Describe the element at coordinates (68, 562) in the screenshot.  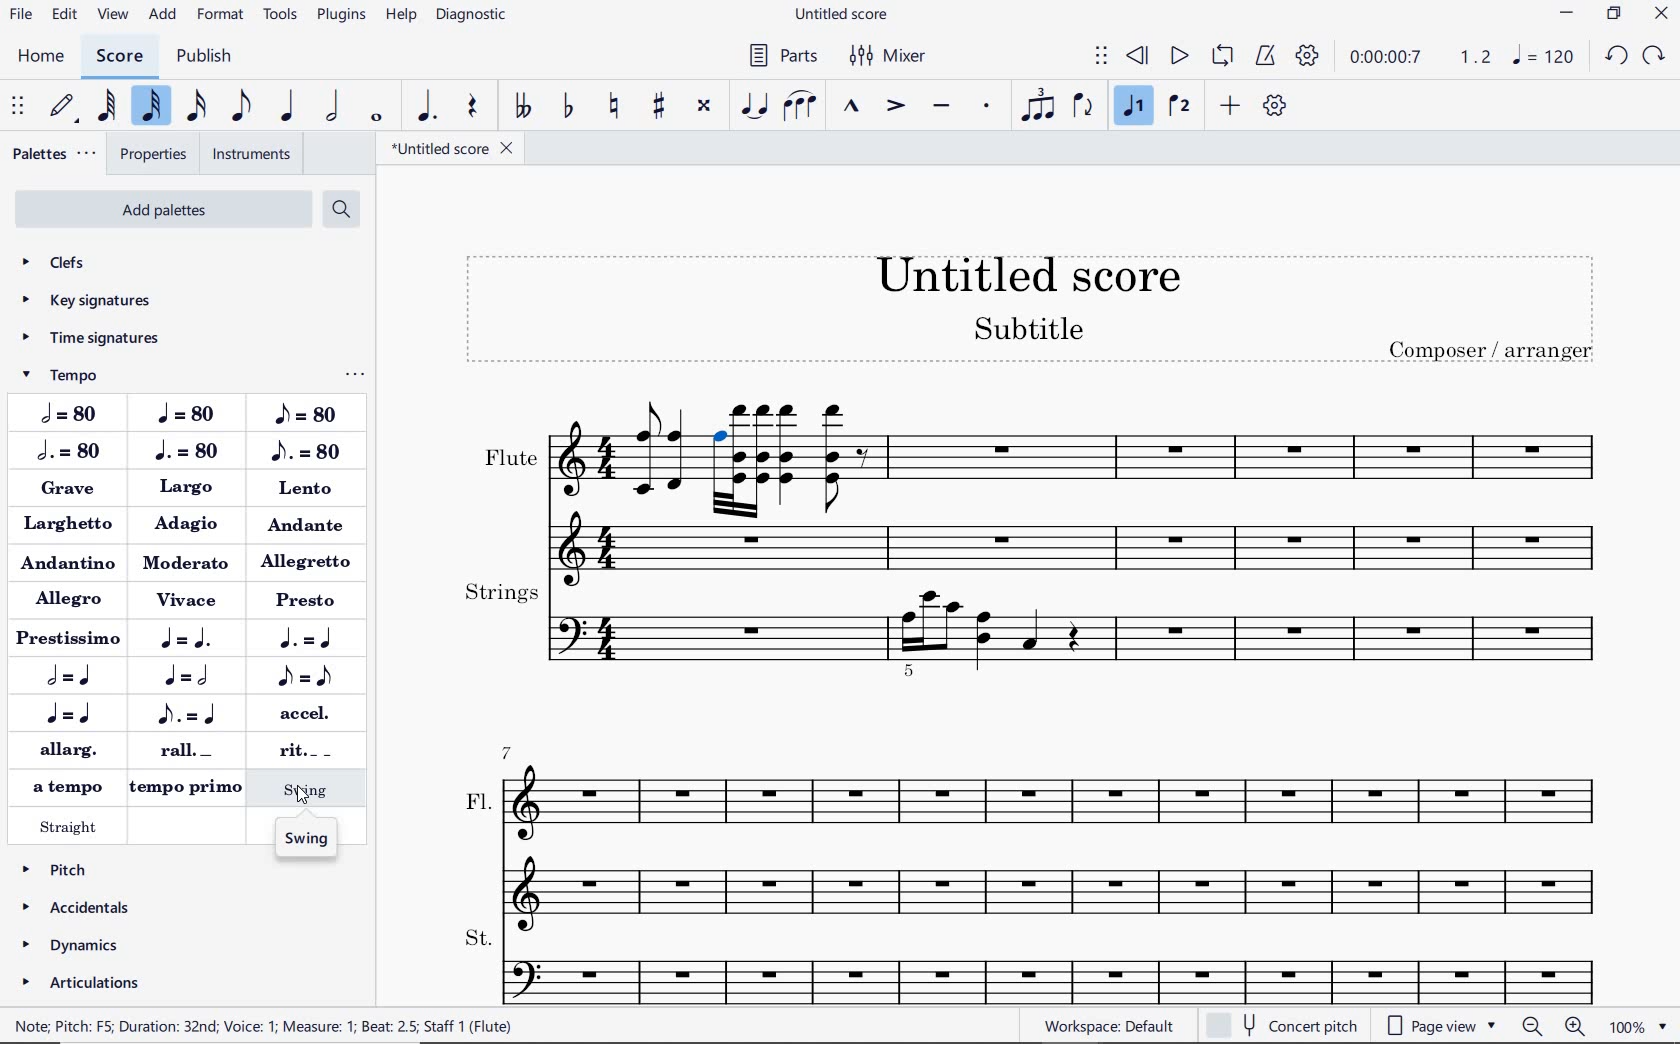
I see `ANDANTINO` at that location.